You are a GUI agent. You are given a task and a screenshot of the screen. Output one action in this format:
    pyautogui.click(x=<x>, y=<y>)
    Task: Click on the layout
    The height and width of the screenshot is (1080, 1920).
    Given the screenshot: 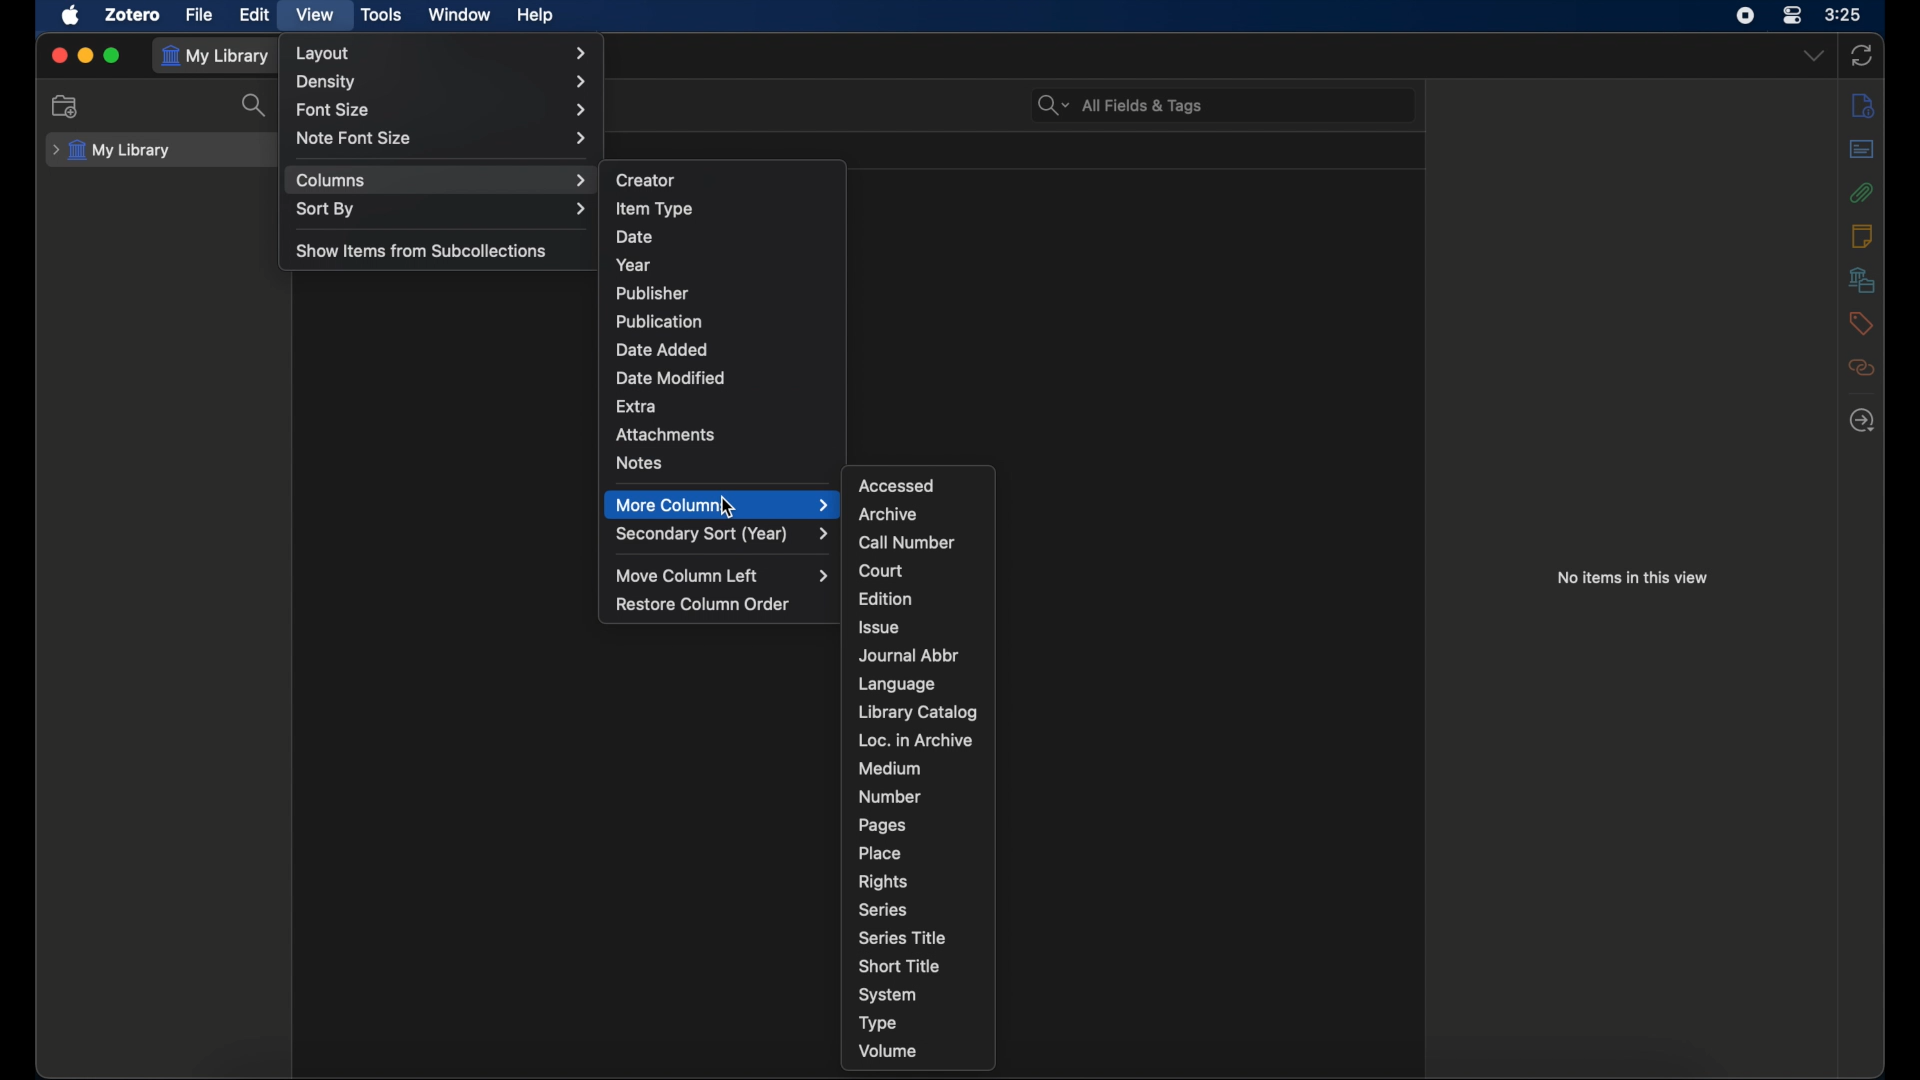 What is the action you would take?
    pyautogui.click(x=443, y=53)
    